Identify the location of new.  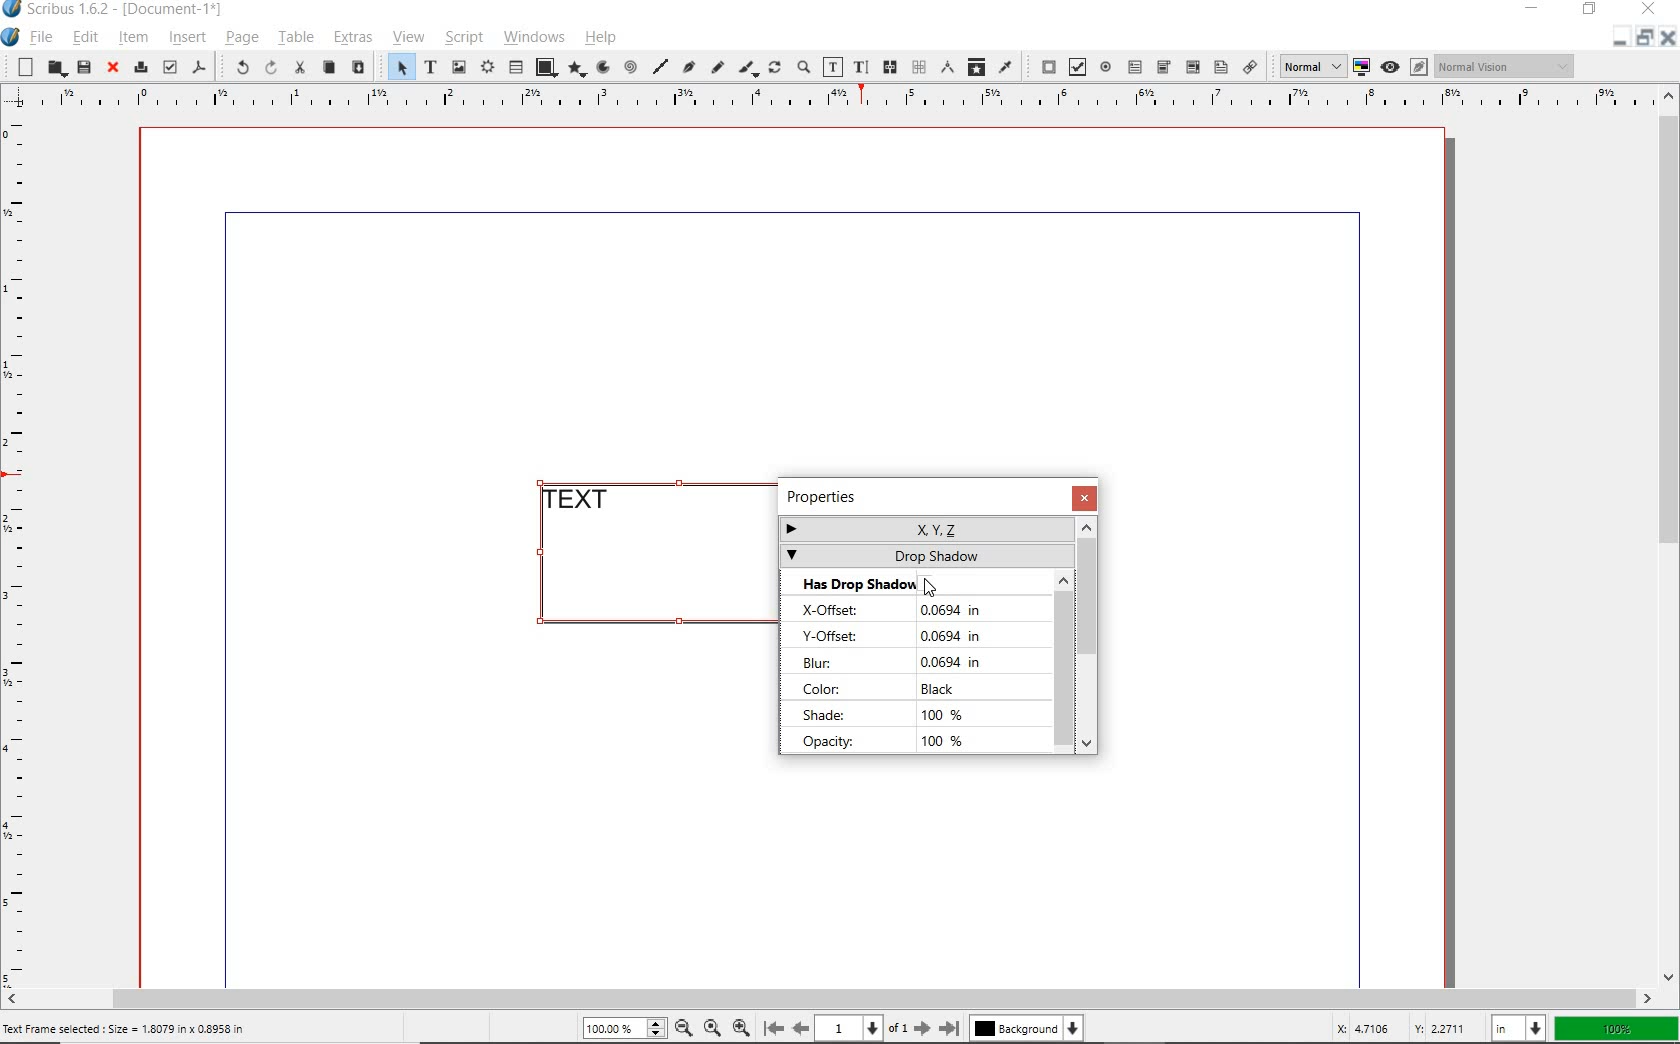
(25, 66).